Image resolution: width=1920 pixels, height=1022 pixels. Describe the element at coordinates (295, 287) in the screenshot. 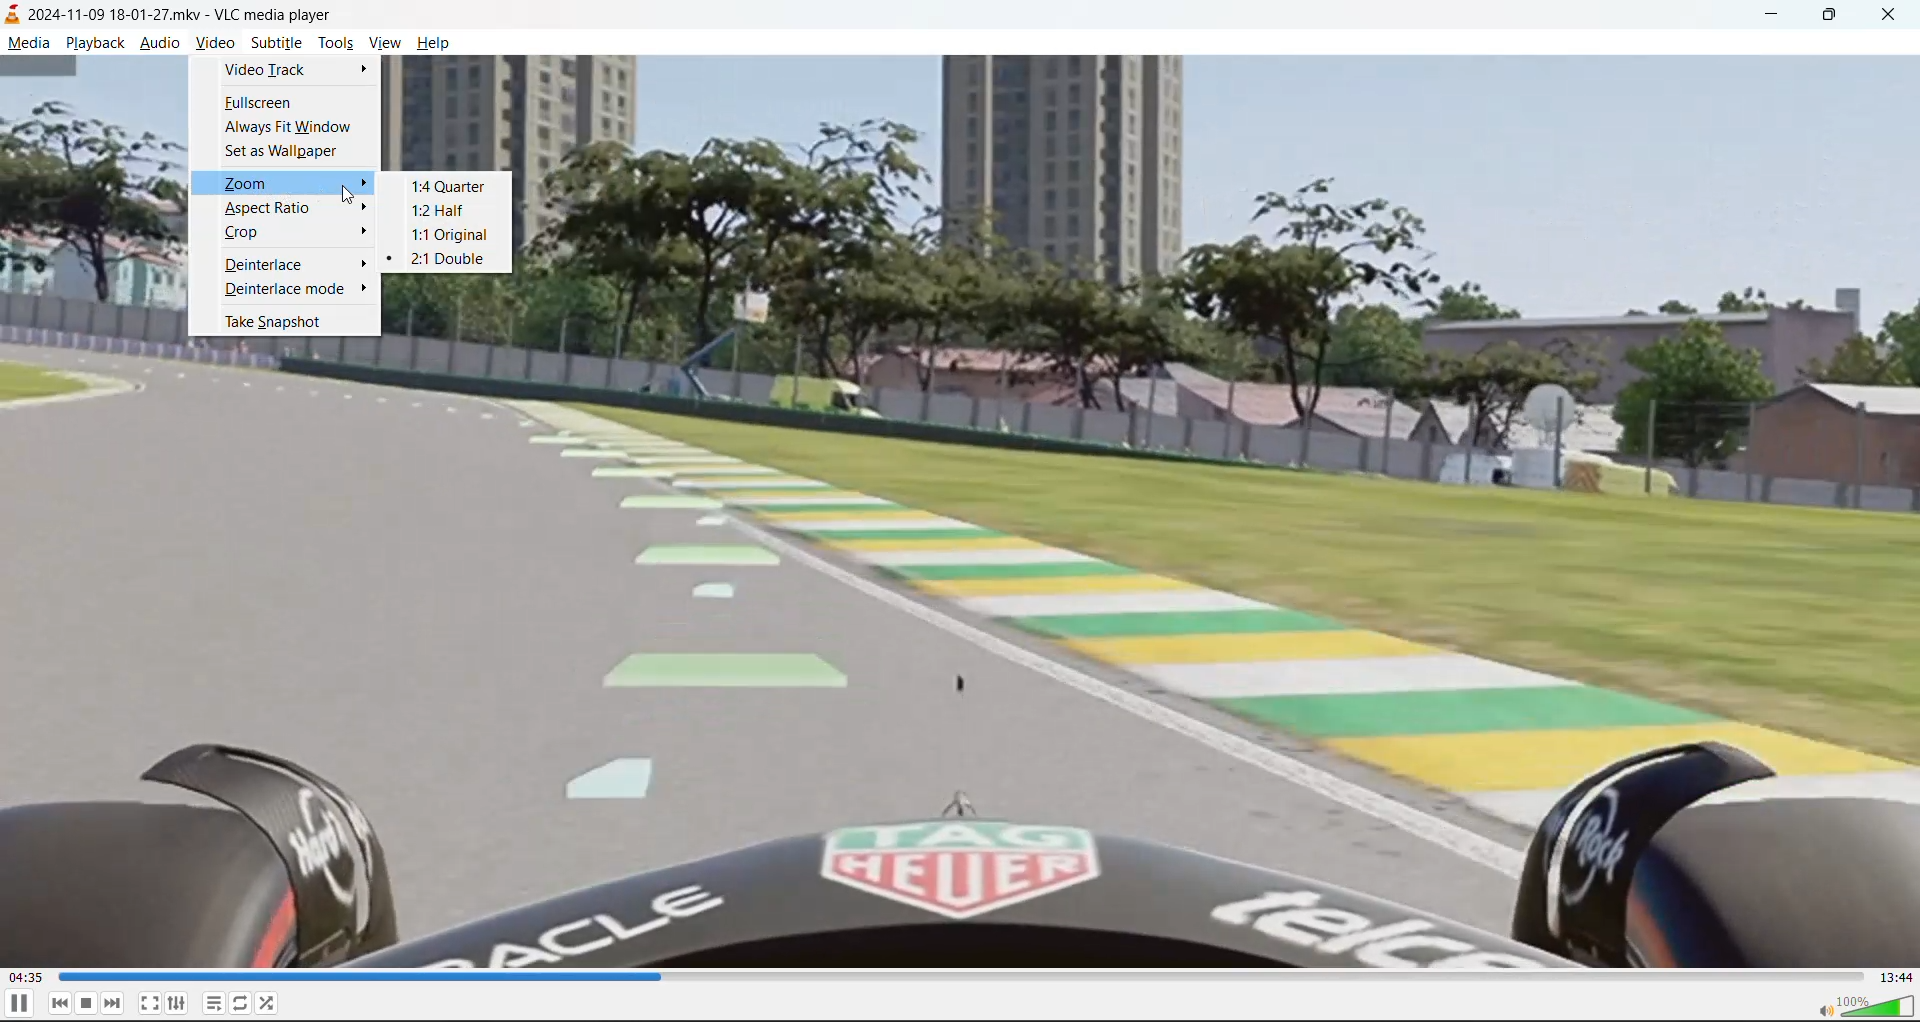

I see `deinterlace mode` at that location.